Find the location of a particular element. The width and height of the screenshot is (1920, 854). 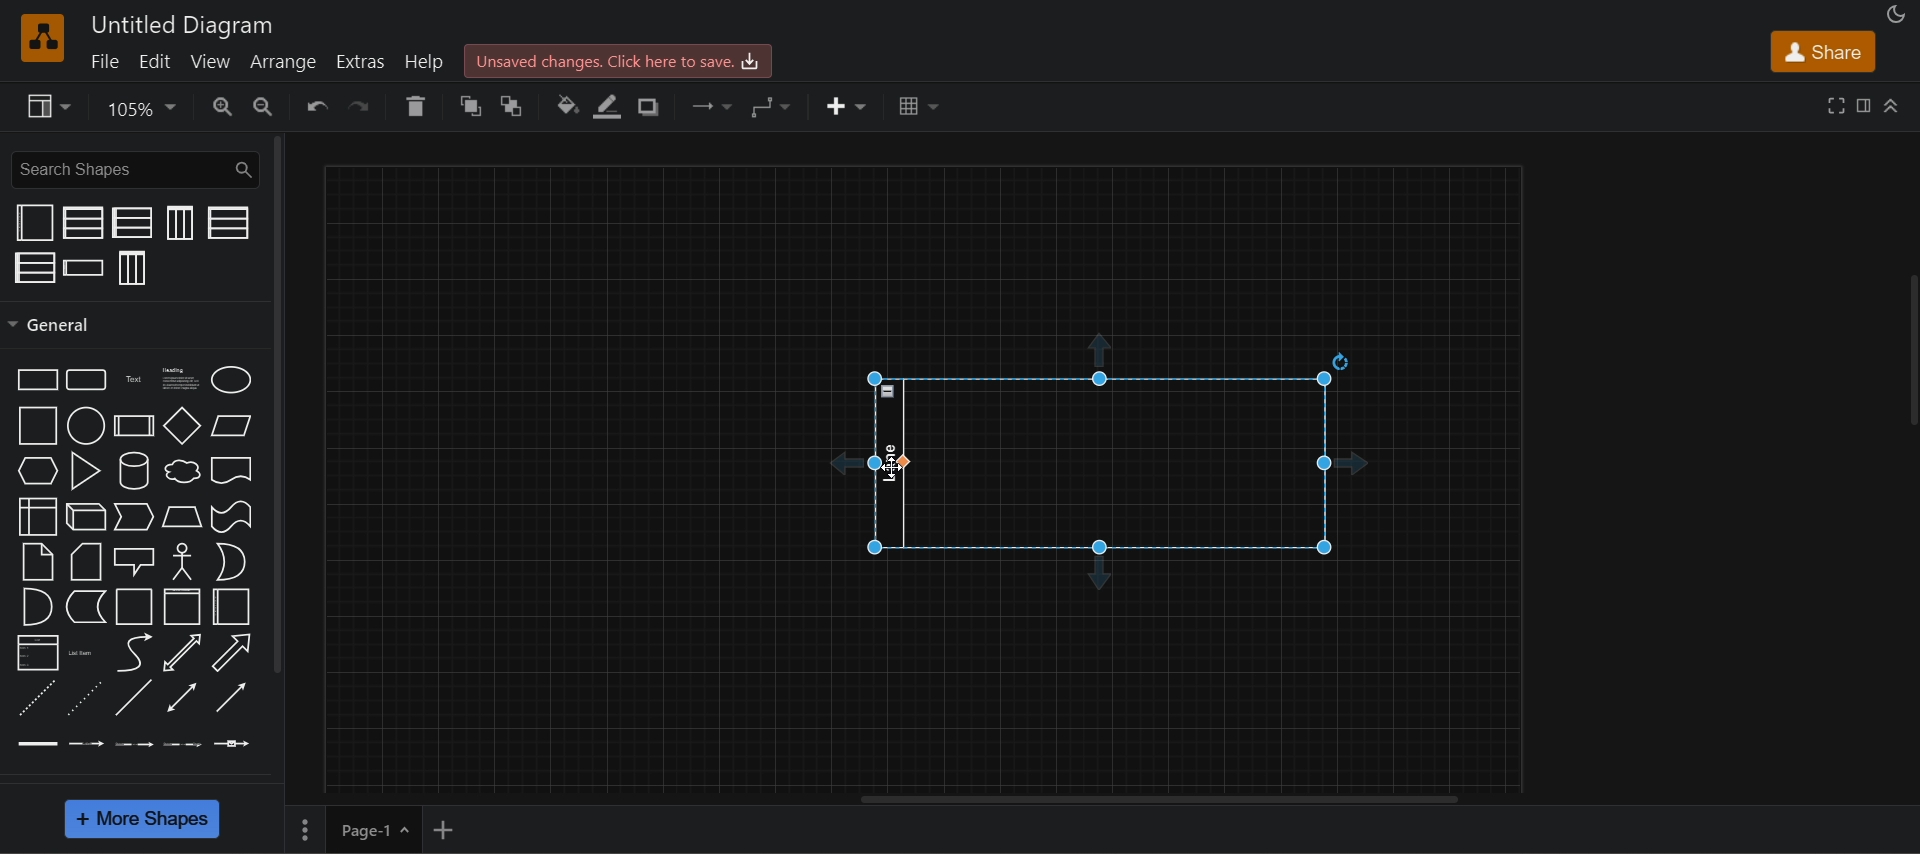

parallelogram is located at coordinates (232, 425).